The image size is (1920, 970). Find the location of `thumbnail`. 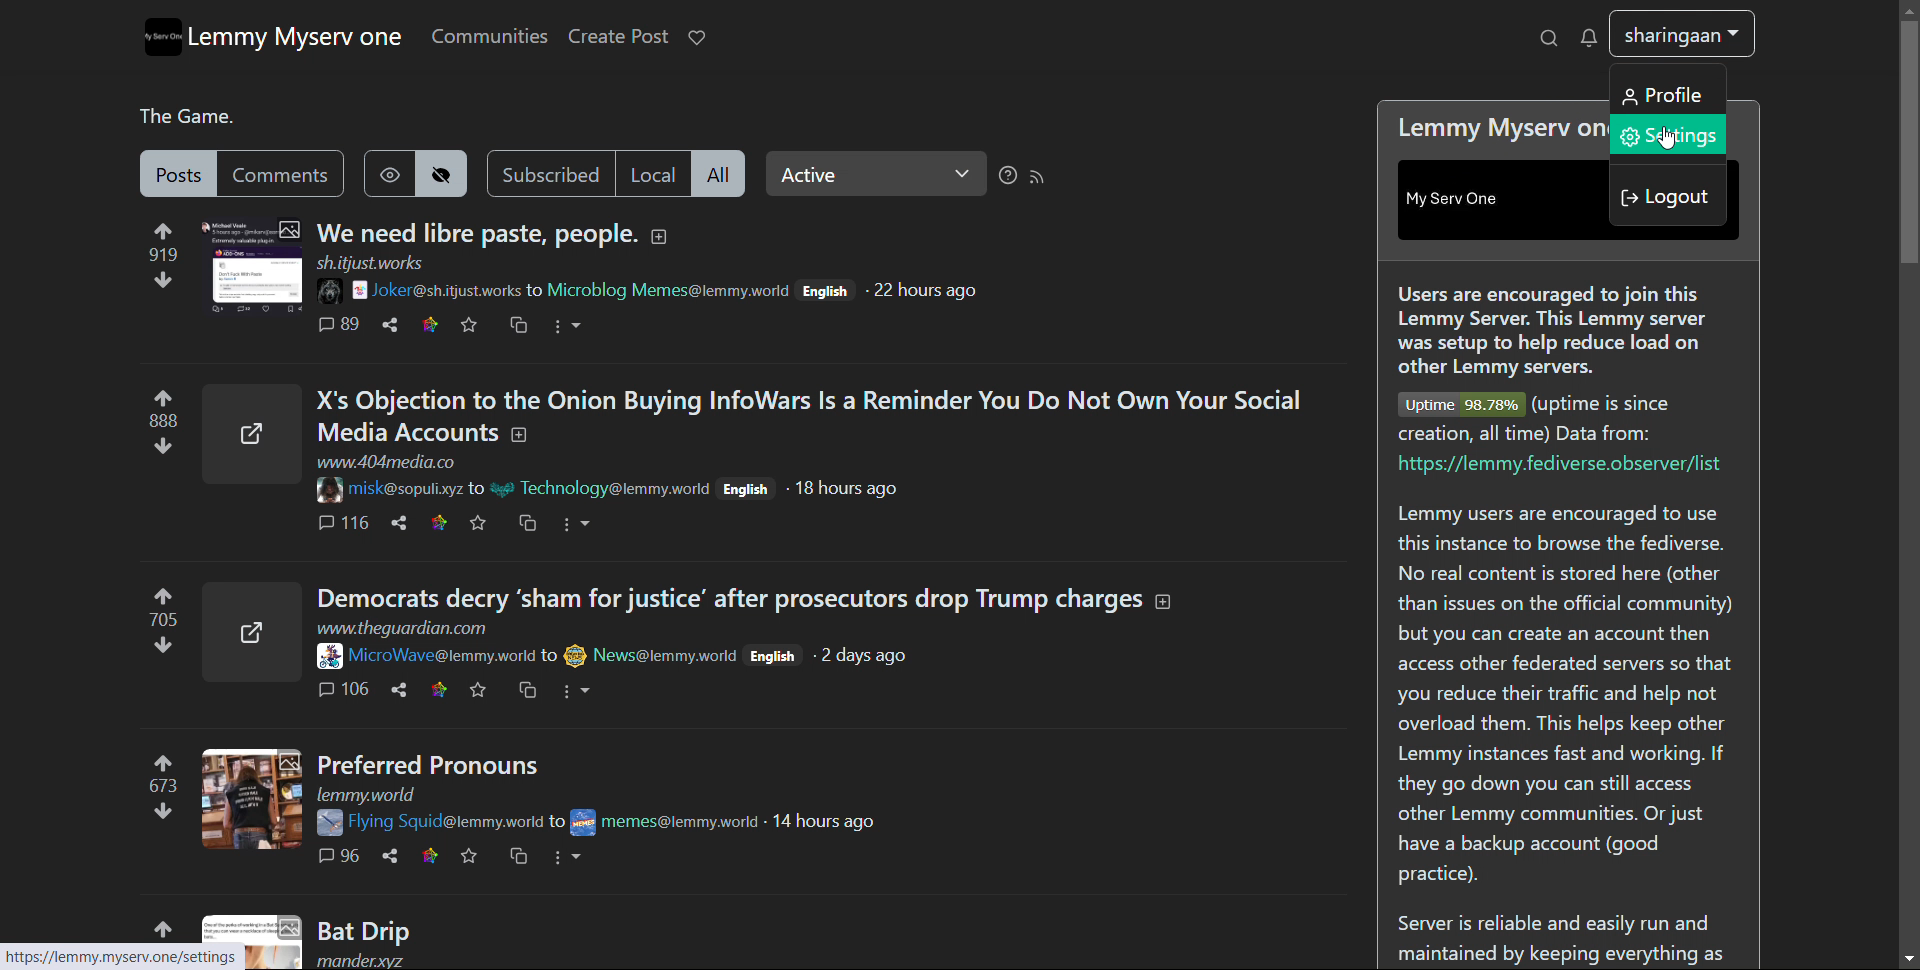

thumbnail is located at coordinates (251, 630).